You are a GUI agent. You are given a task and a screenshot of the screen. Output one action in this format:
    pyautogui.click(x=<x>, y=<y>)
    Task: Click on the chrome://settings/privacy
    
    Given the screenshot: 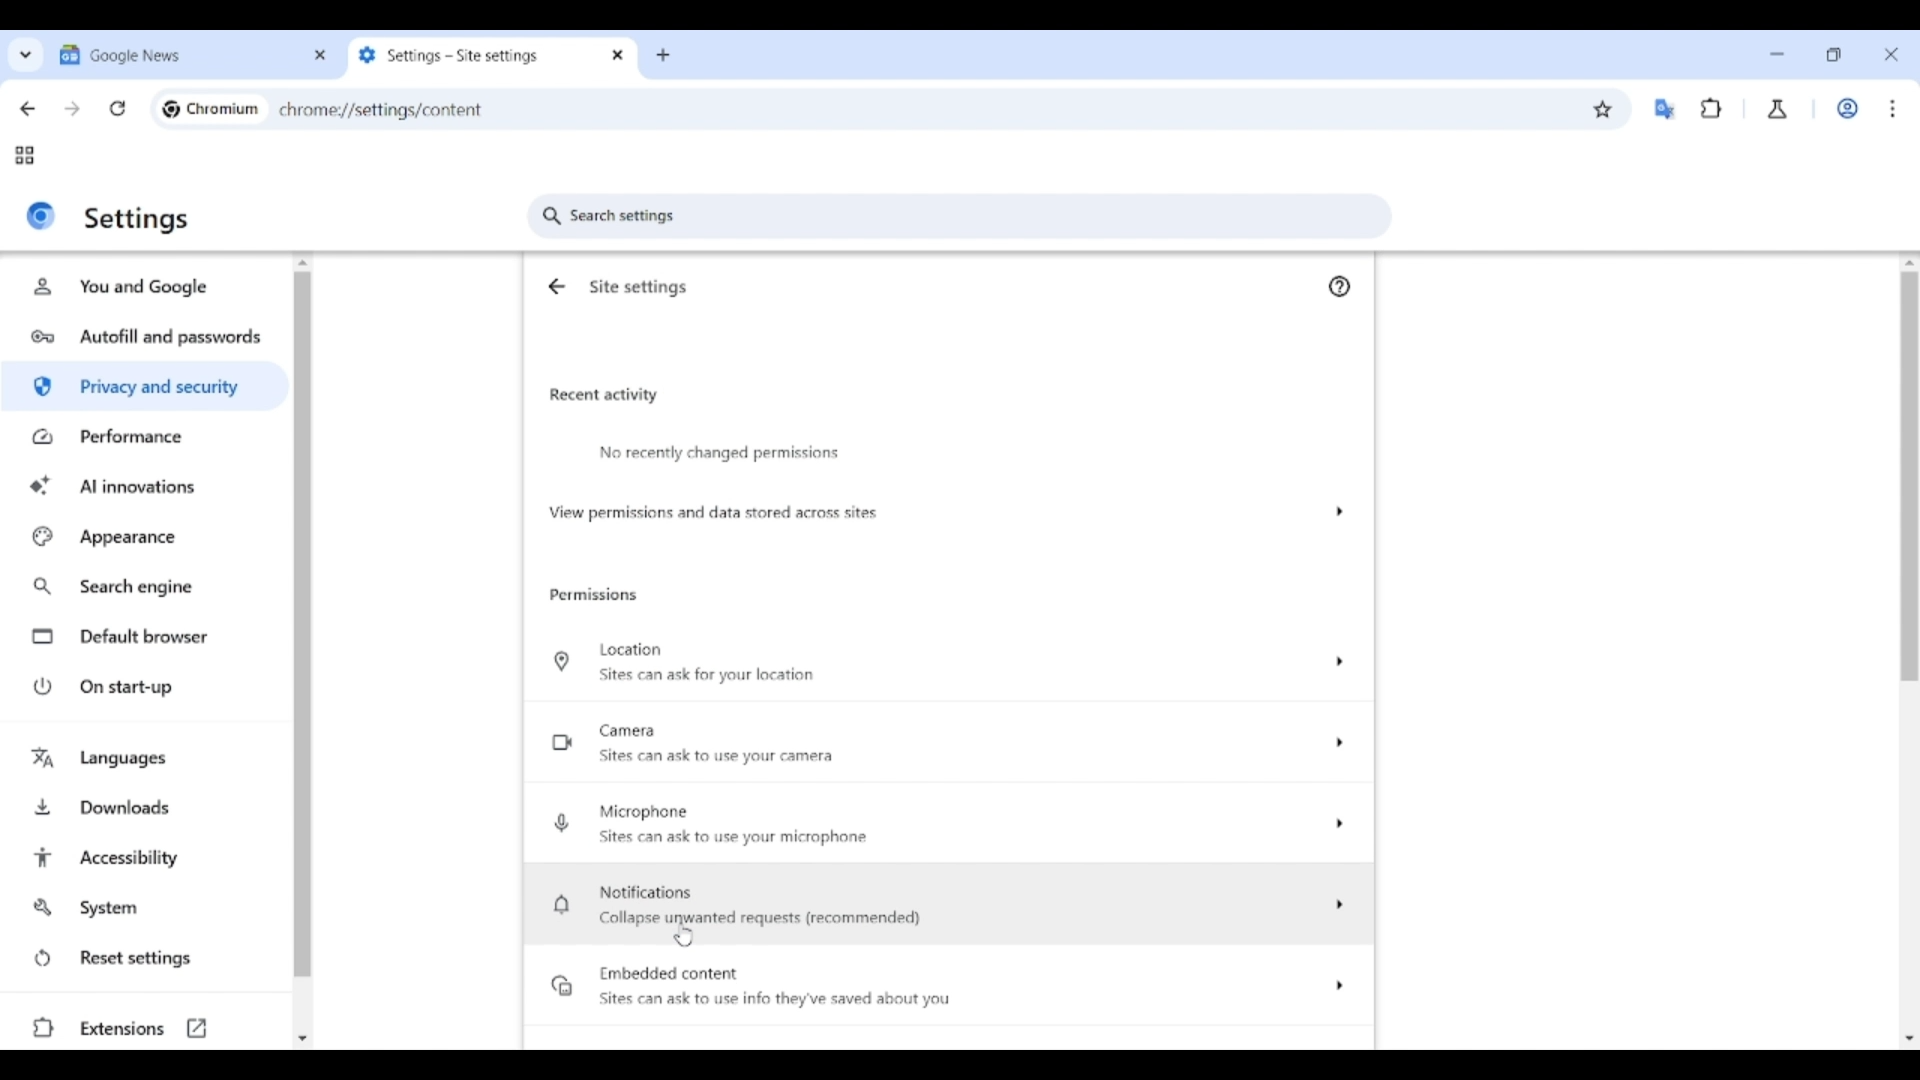 What is the action you would take?
    pyautogui.click(x=378, y=110)
    